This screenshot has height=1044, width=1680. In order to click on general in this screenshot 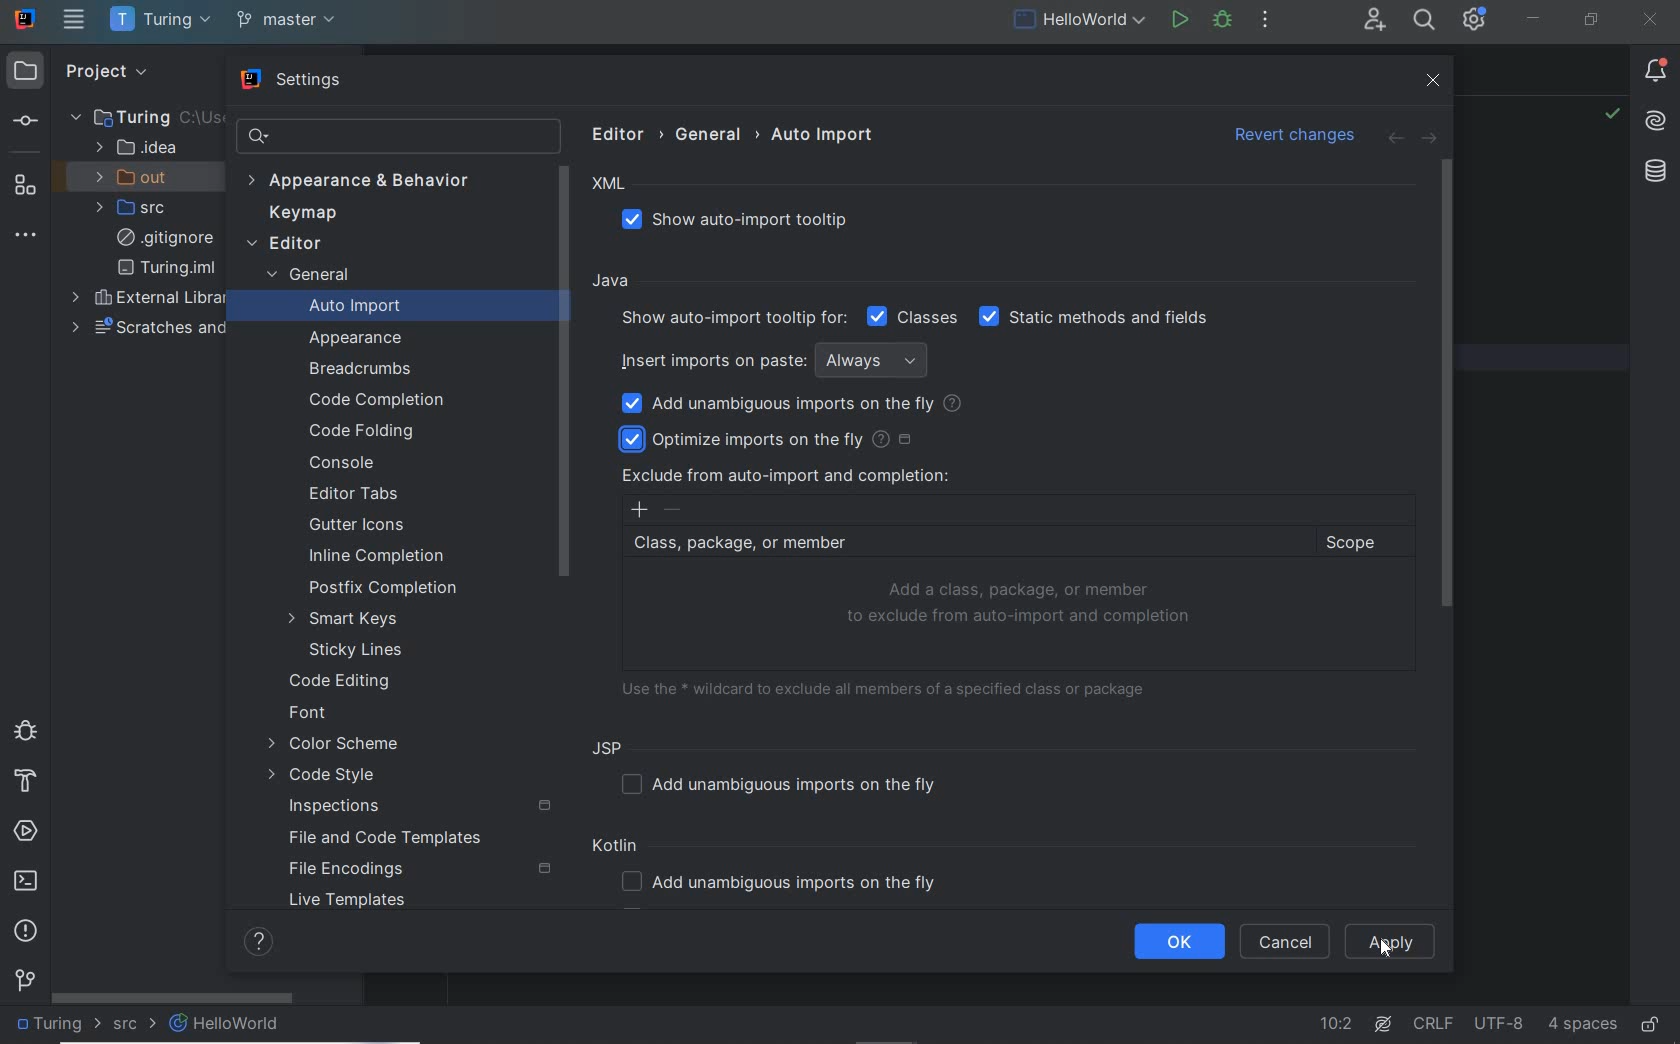, I will do `click(712, 134)`.